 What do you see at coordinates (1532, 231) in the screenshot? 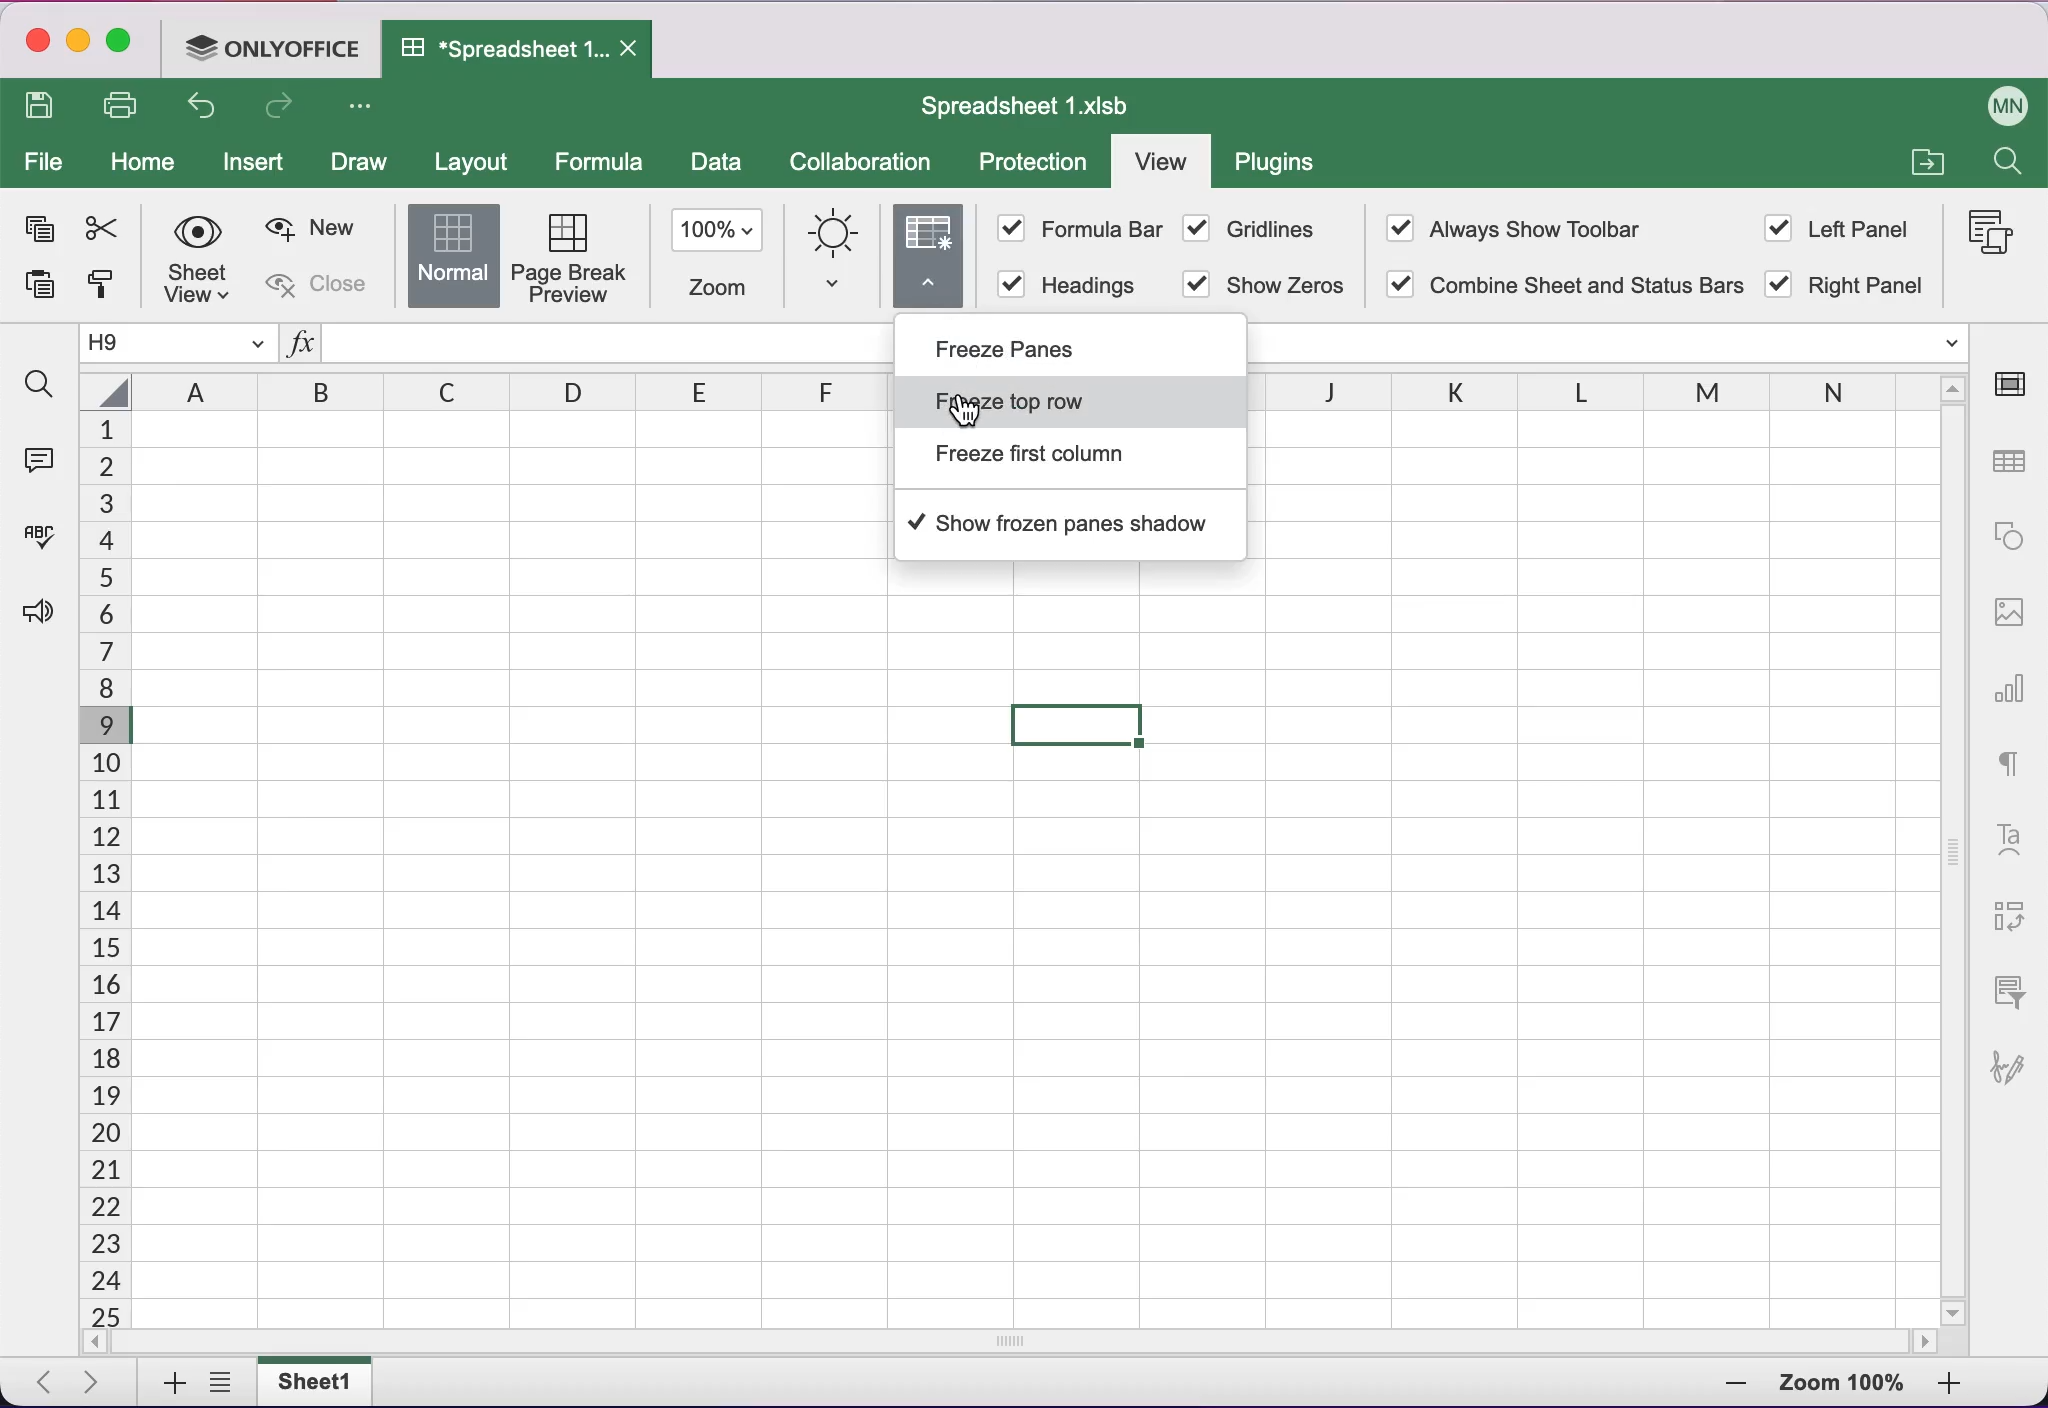
I see `always show toolbar` at bounding box center [1532, 231].